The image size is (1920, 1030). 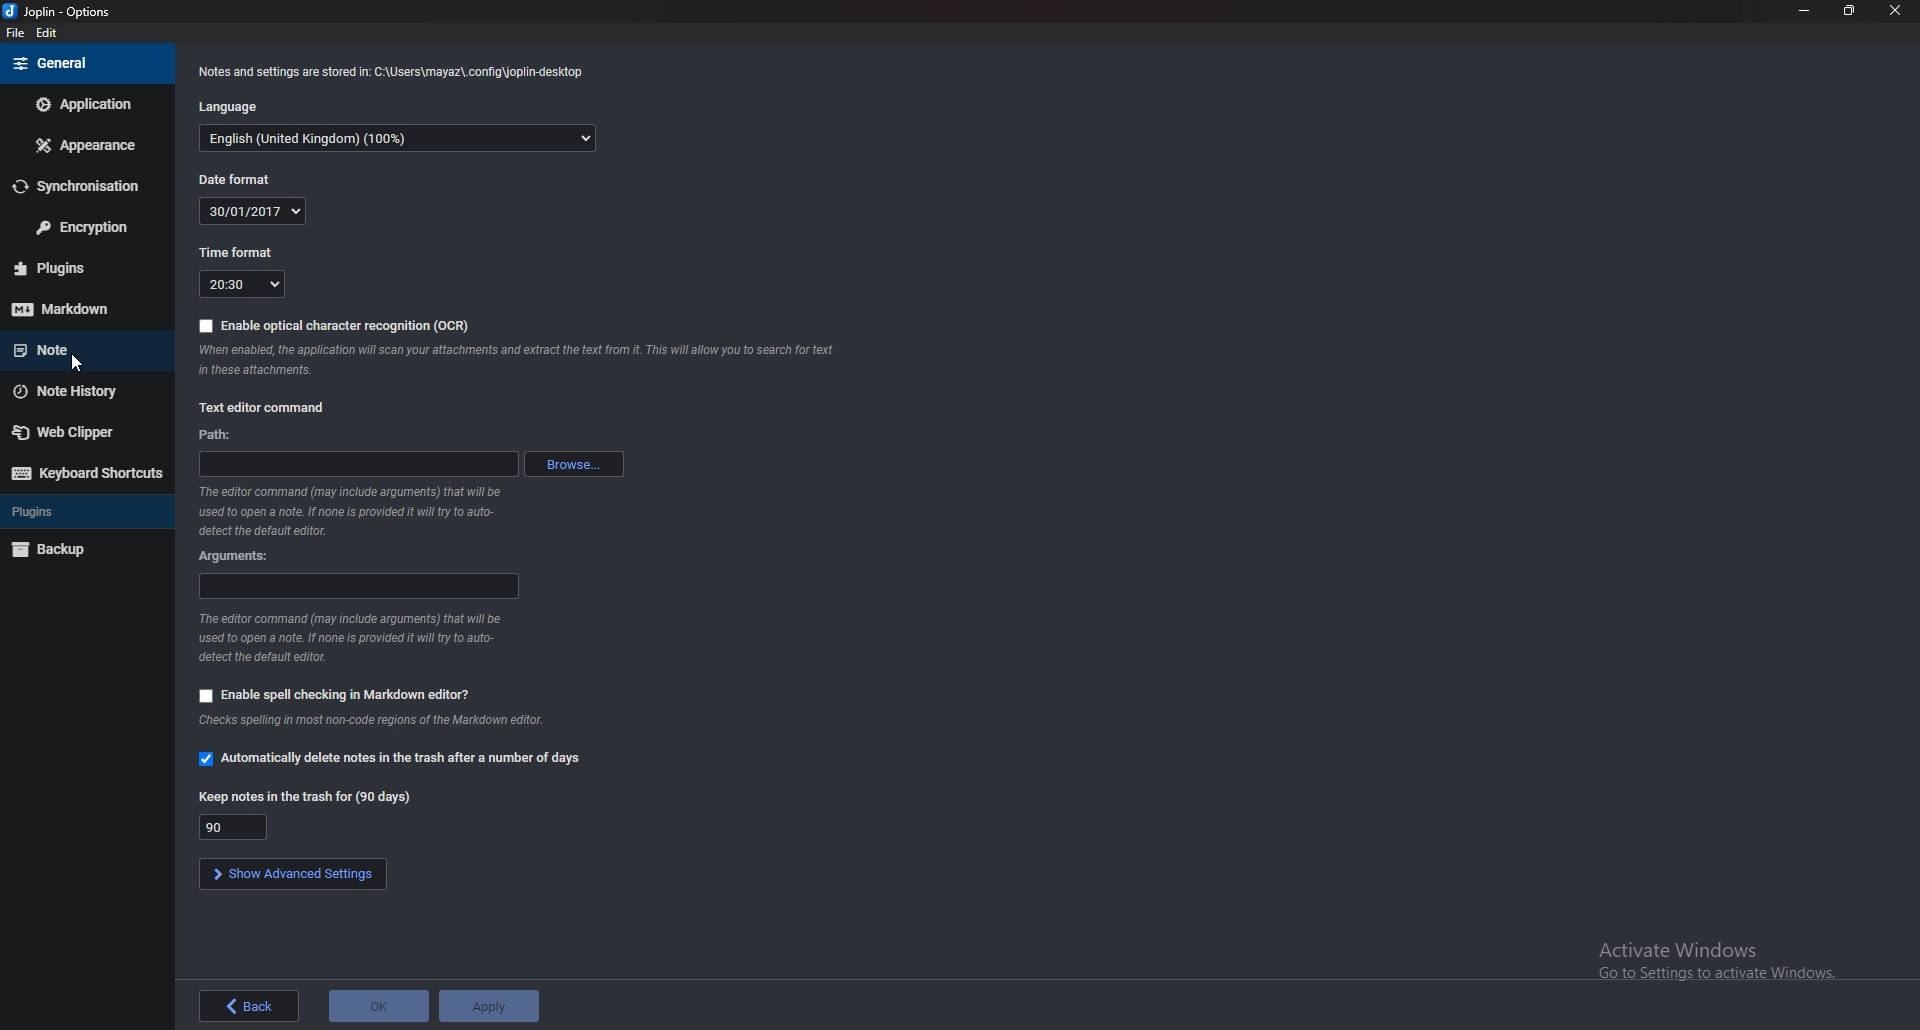 I want to click on file, so click(x=19, y=36).